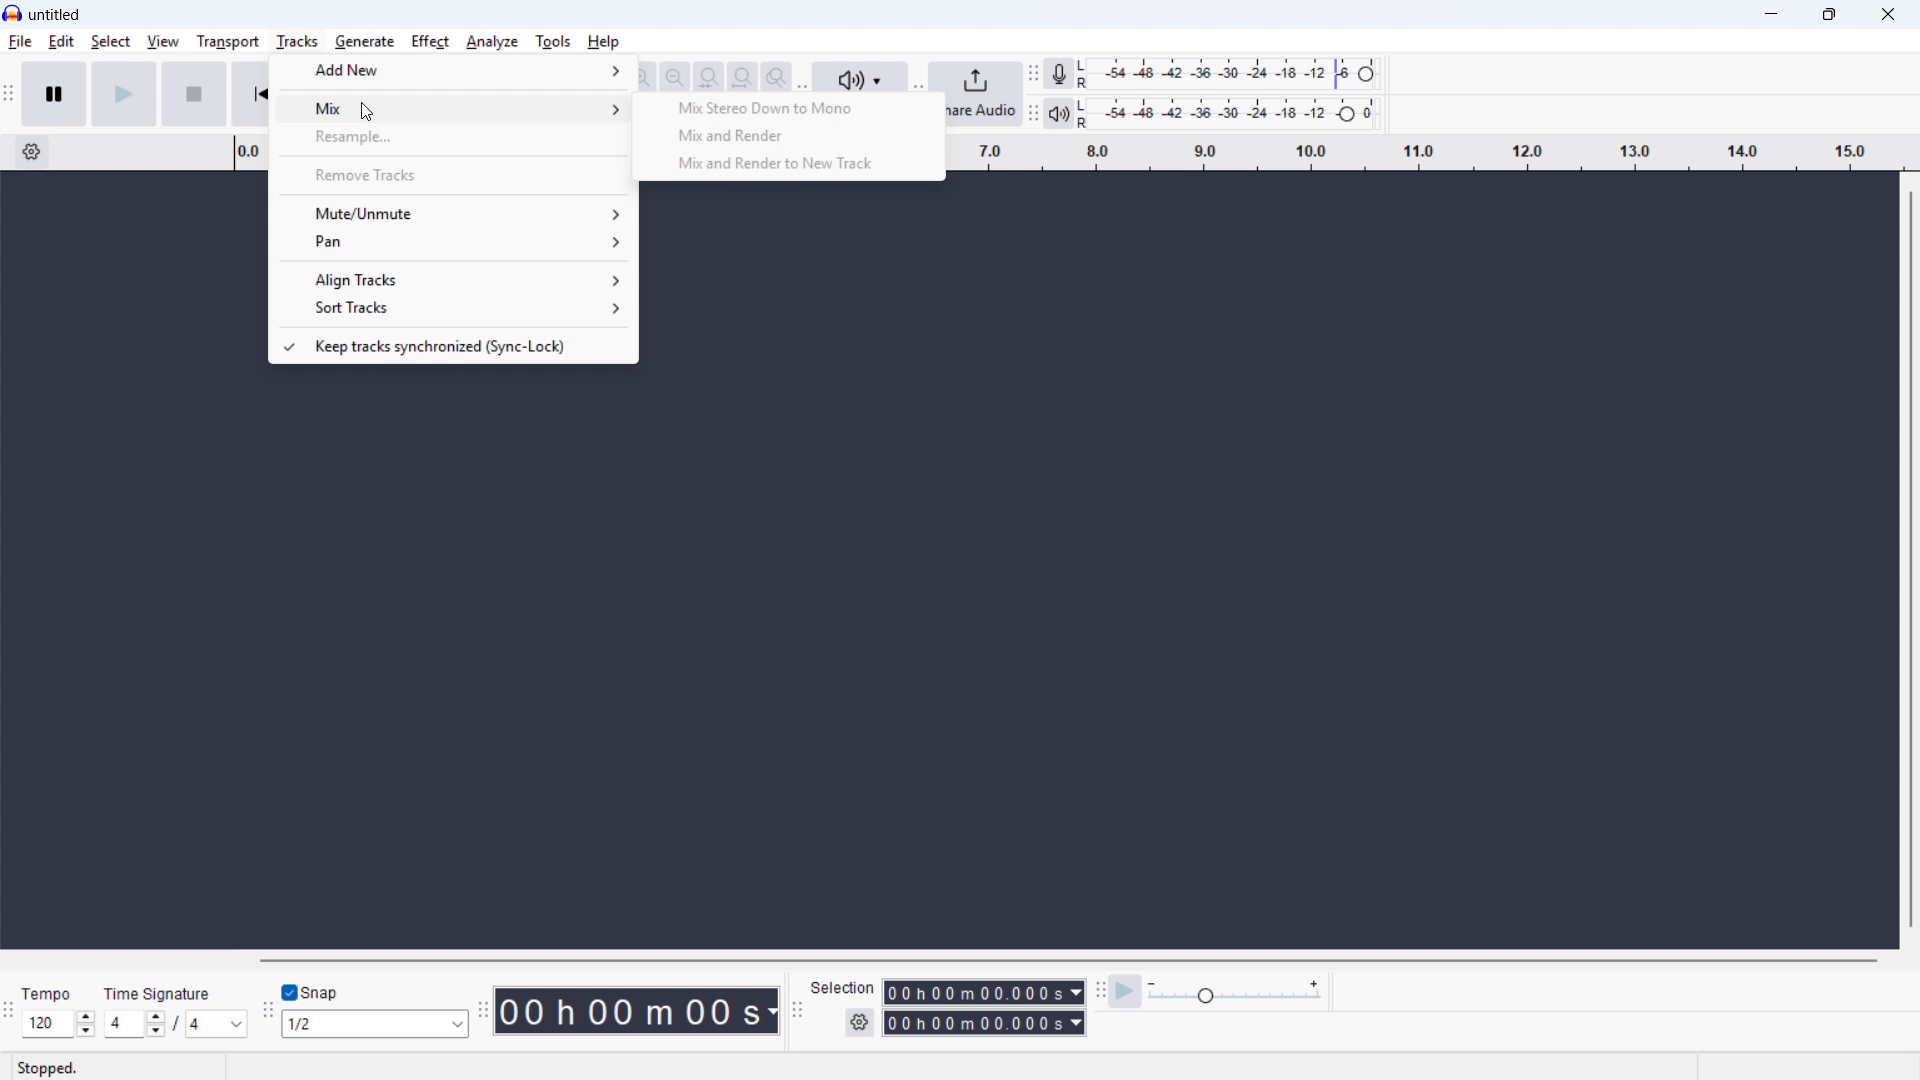 Image resolution: width=1920 pixels, height=1080 pixels. Describe the element at coordinates (451, 108) in the screenshot. I see `mix ` at that location.